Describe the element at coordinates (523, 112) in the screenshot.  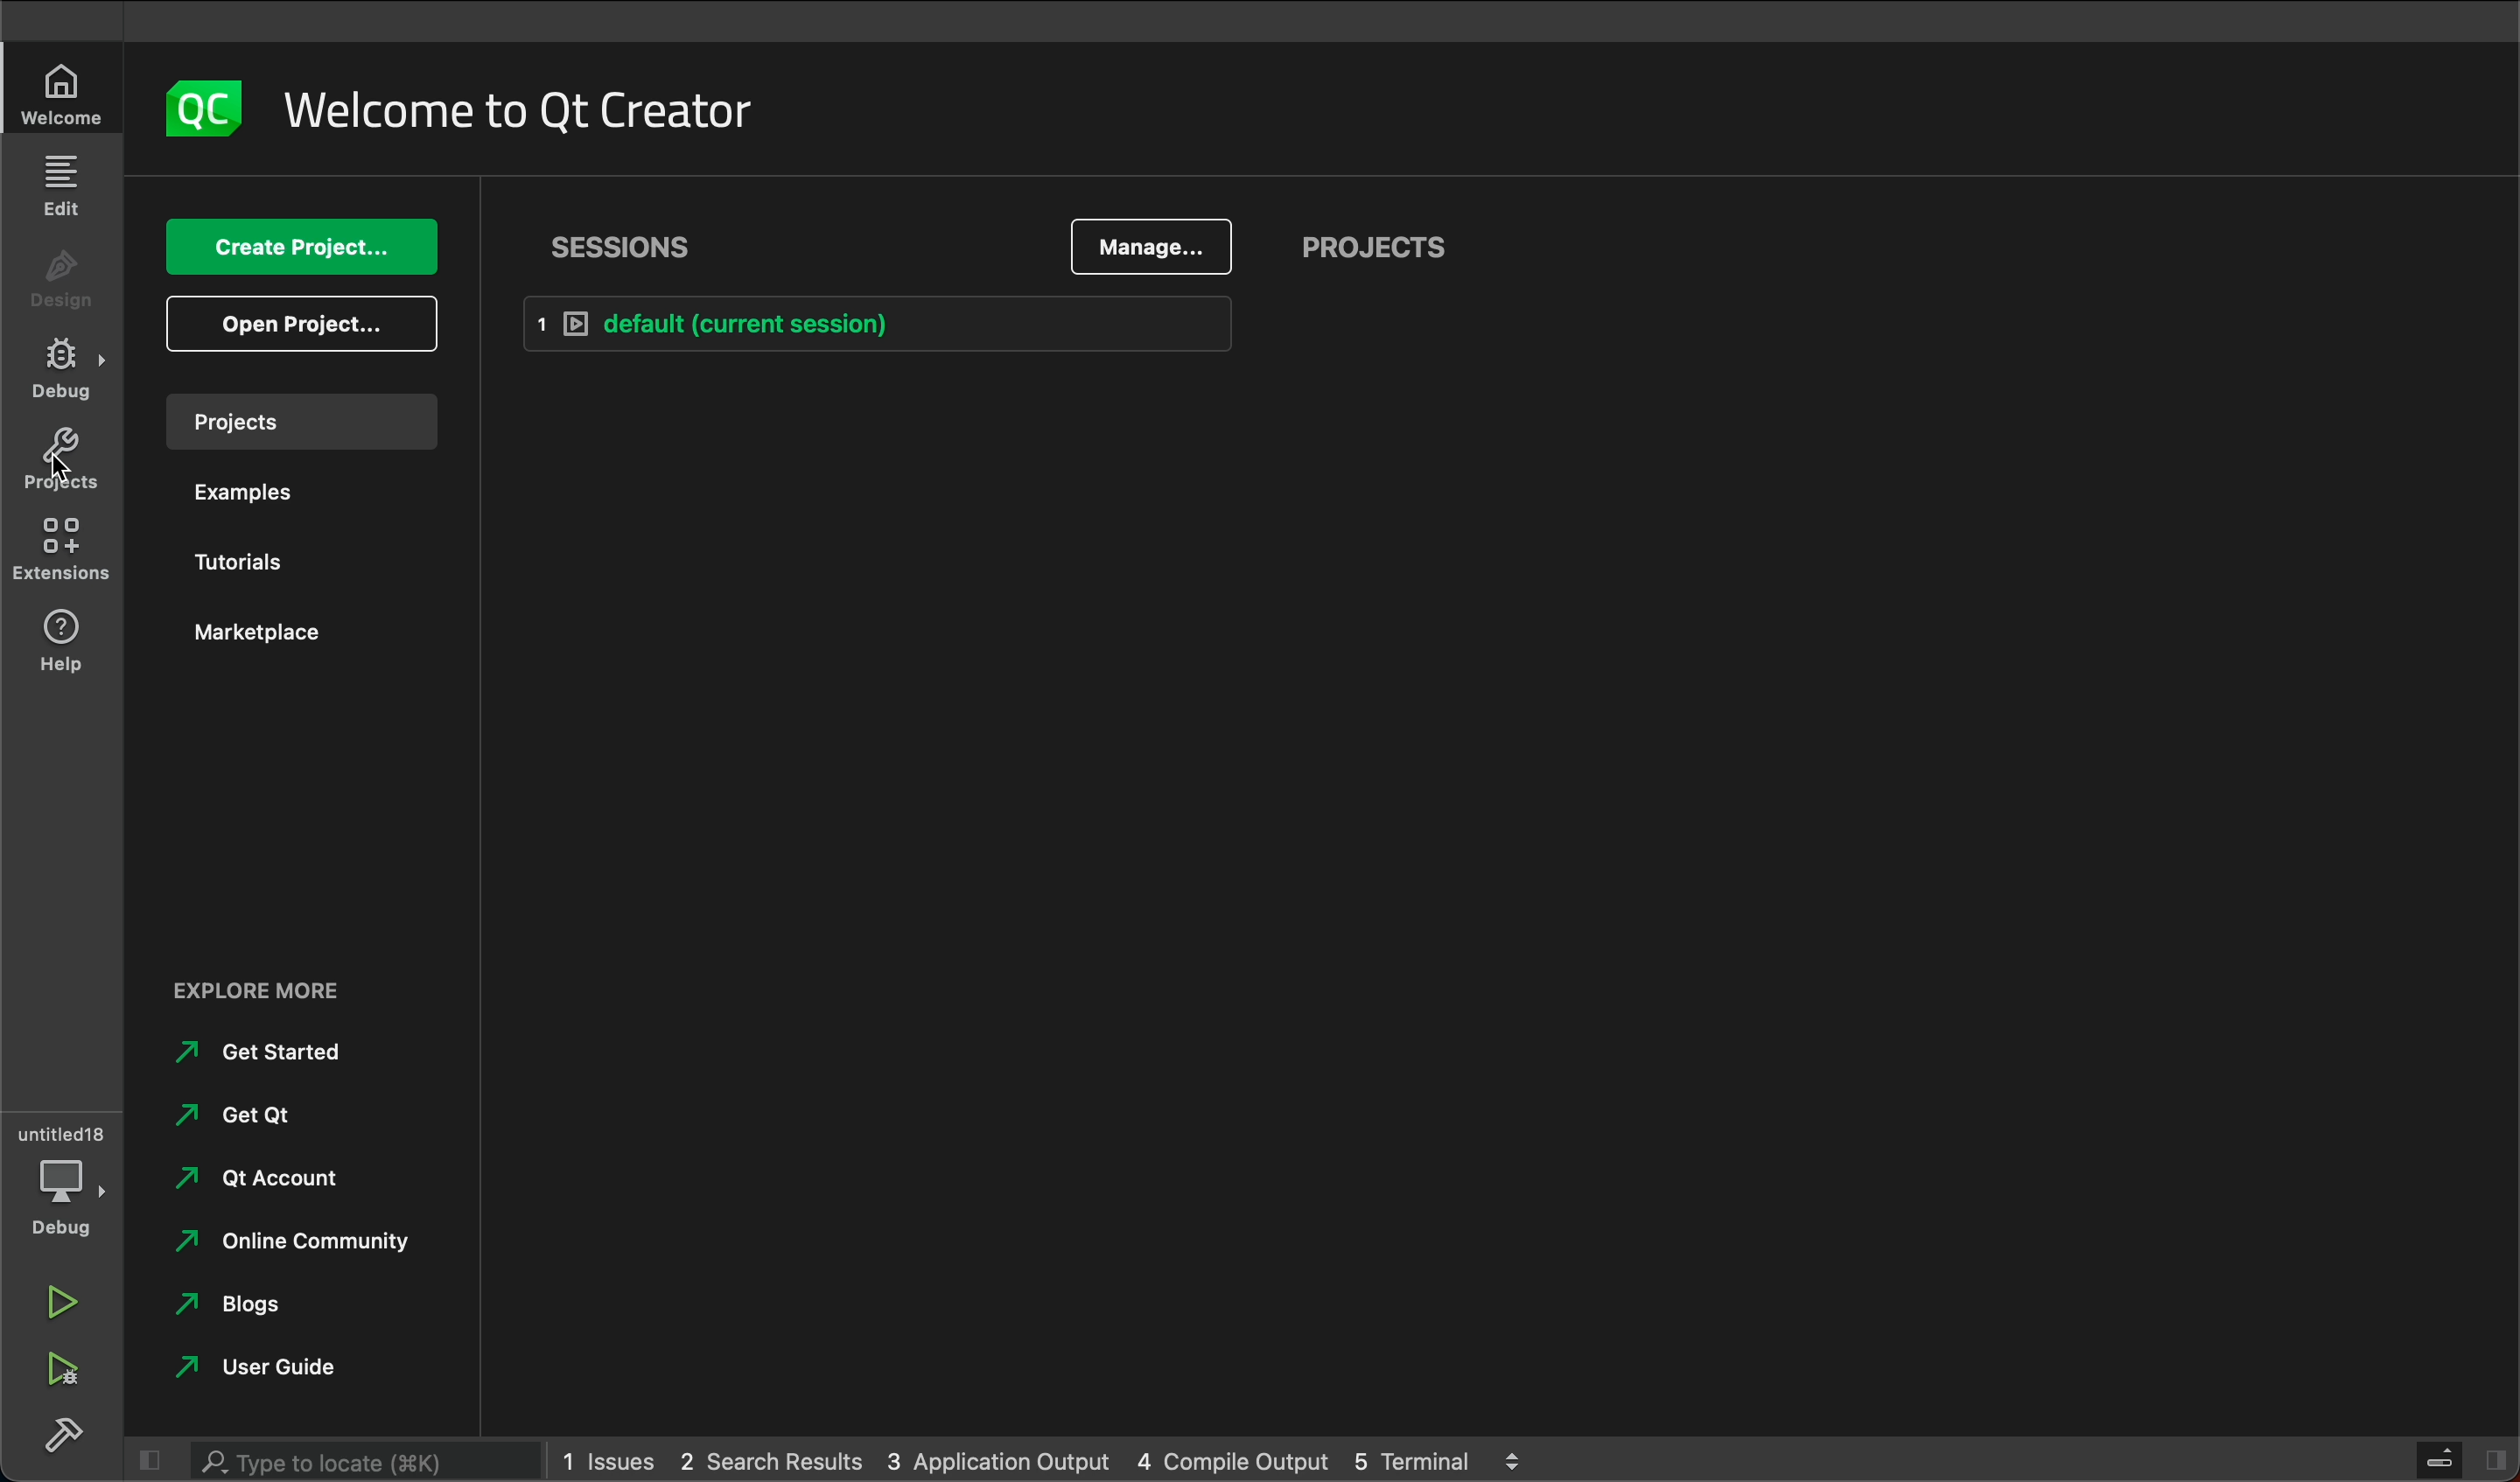
I see `welcome to qt creator ` at that location.